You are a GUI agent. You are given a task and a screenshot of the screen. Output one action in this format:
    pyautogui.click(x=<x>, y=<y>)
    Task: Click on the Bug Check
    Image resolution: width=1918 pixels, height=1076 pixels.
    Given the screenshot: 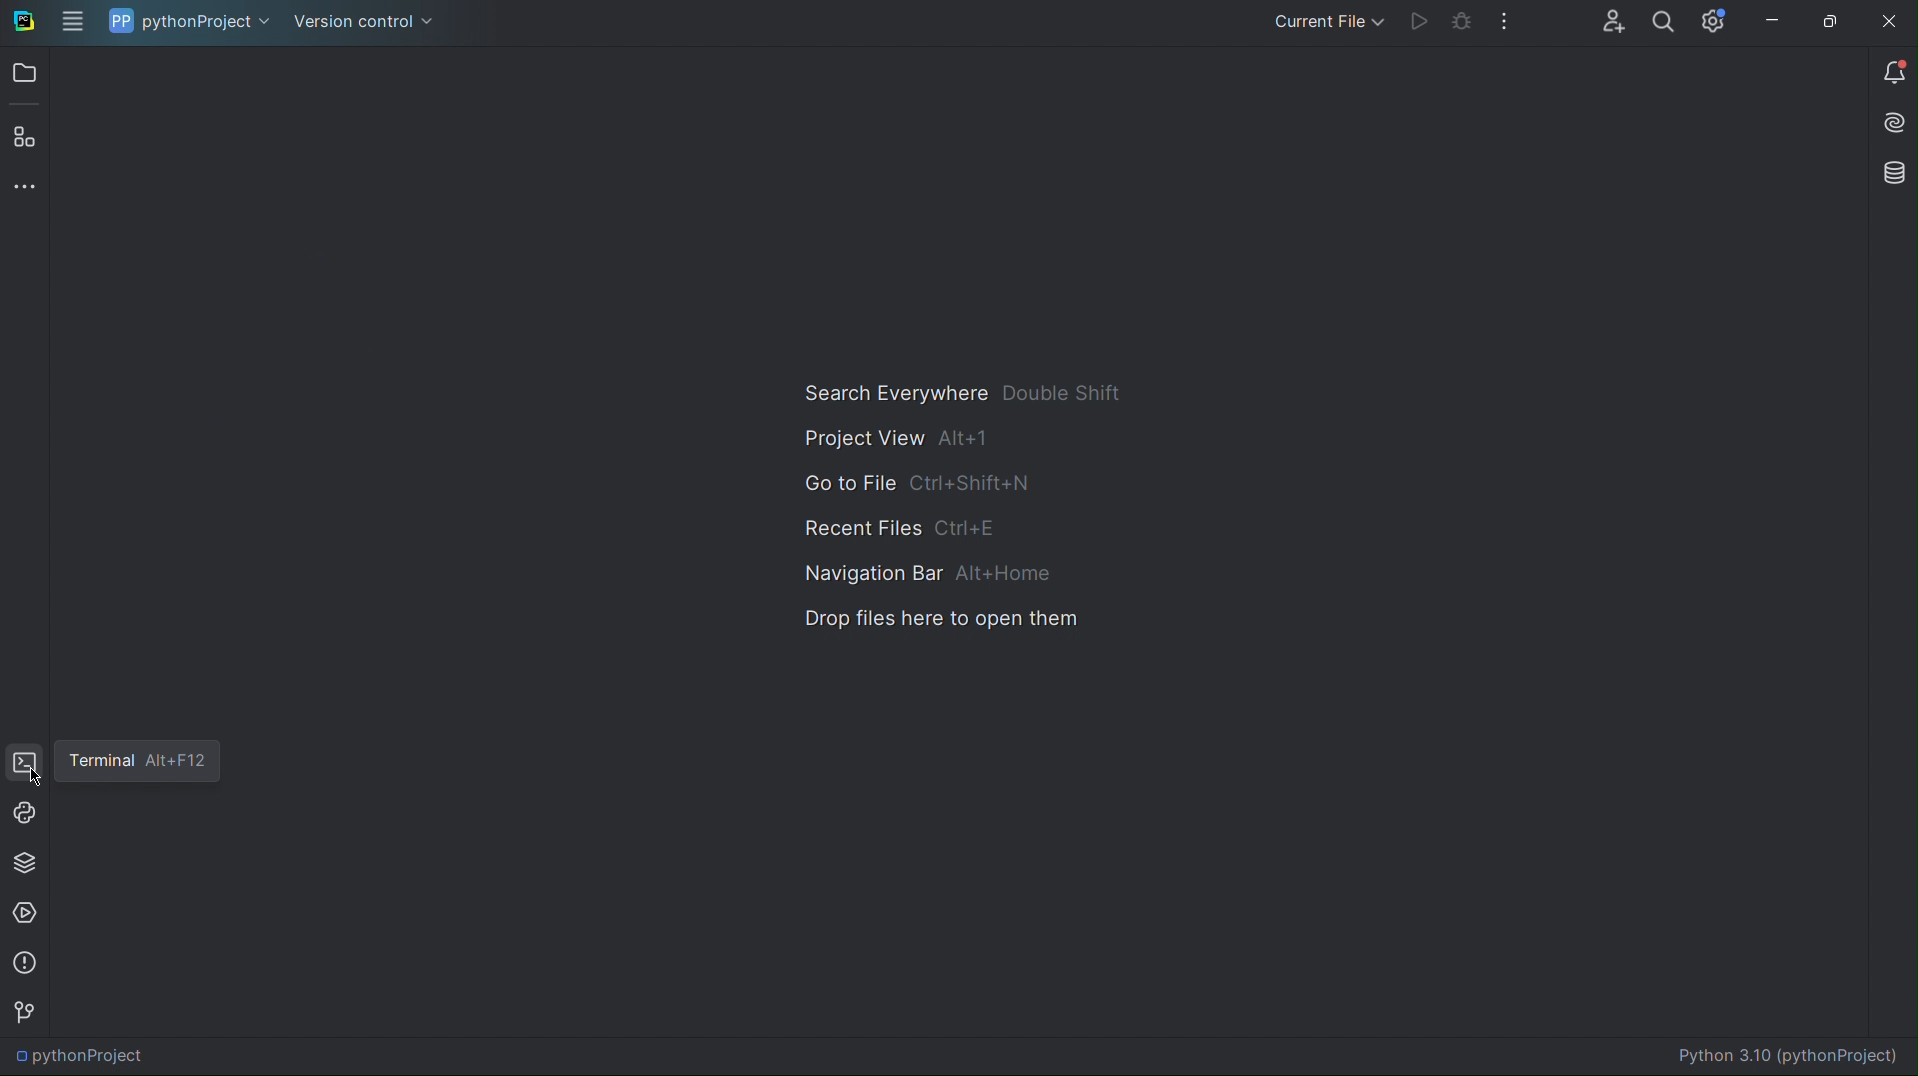 What is the action you would take?
    pyautogui.click(x=1463, y=27)
    